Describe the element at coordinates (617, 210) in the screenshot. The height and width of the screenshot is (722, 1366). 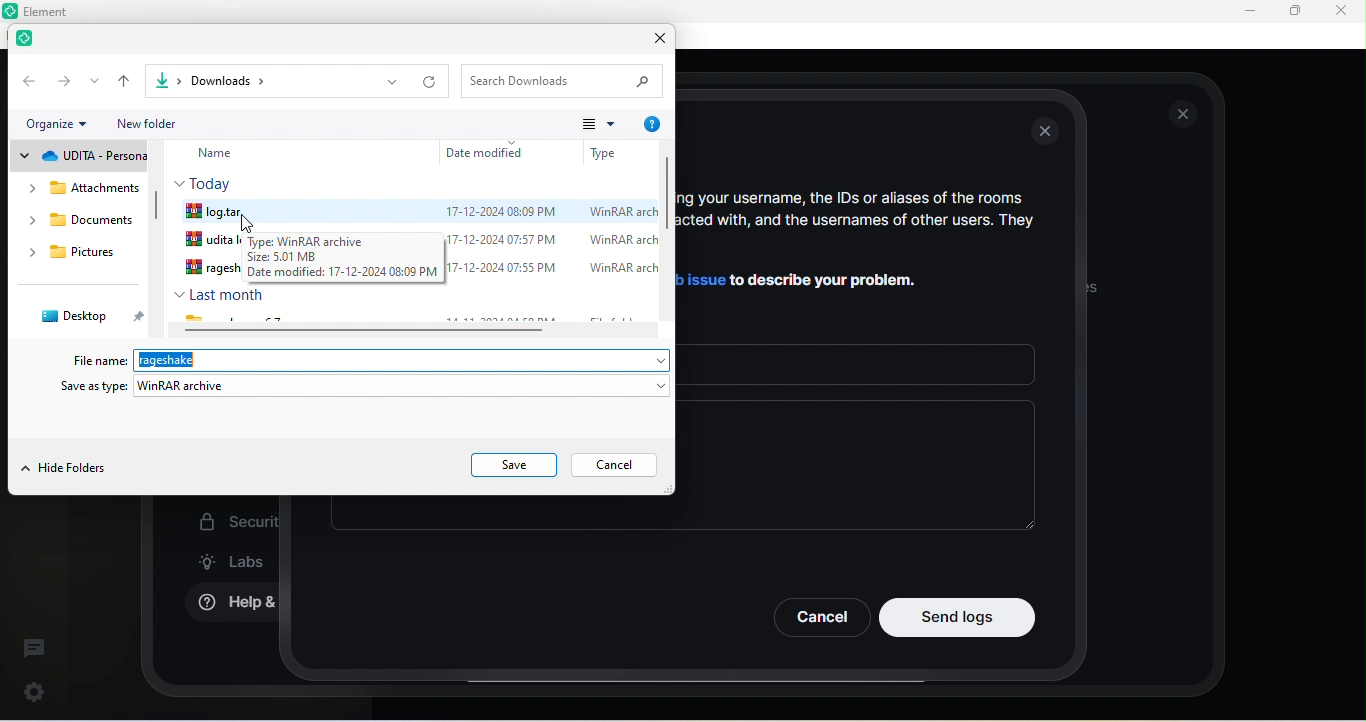
I see `WinRAR arch` at that location.